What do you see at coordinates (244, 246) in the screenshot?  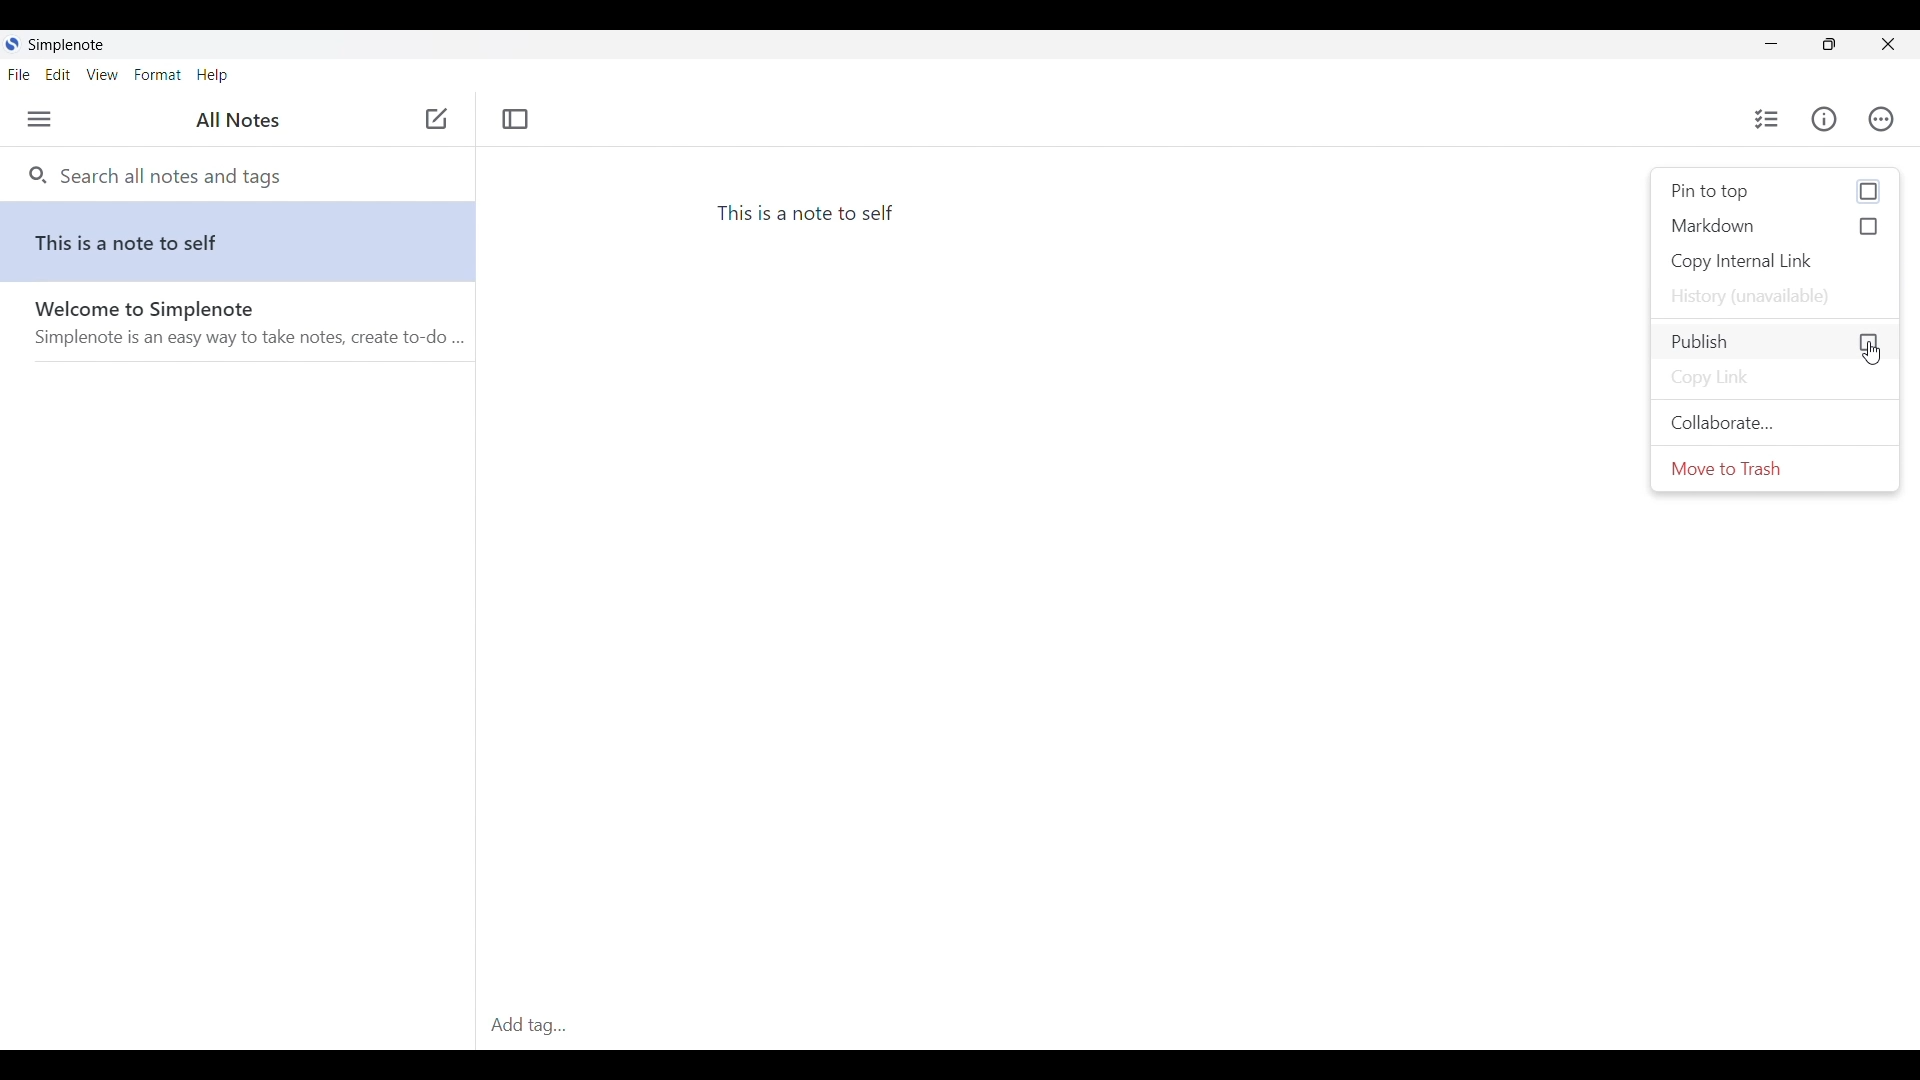 I see `This is a note to self` at bounding box center [244, 246].